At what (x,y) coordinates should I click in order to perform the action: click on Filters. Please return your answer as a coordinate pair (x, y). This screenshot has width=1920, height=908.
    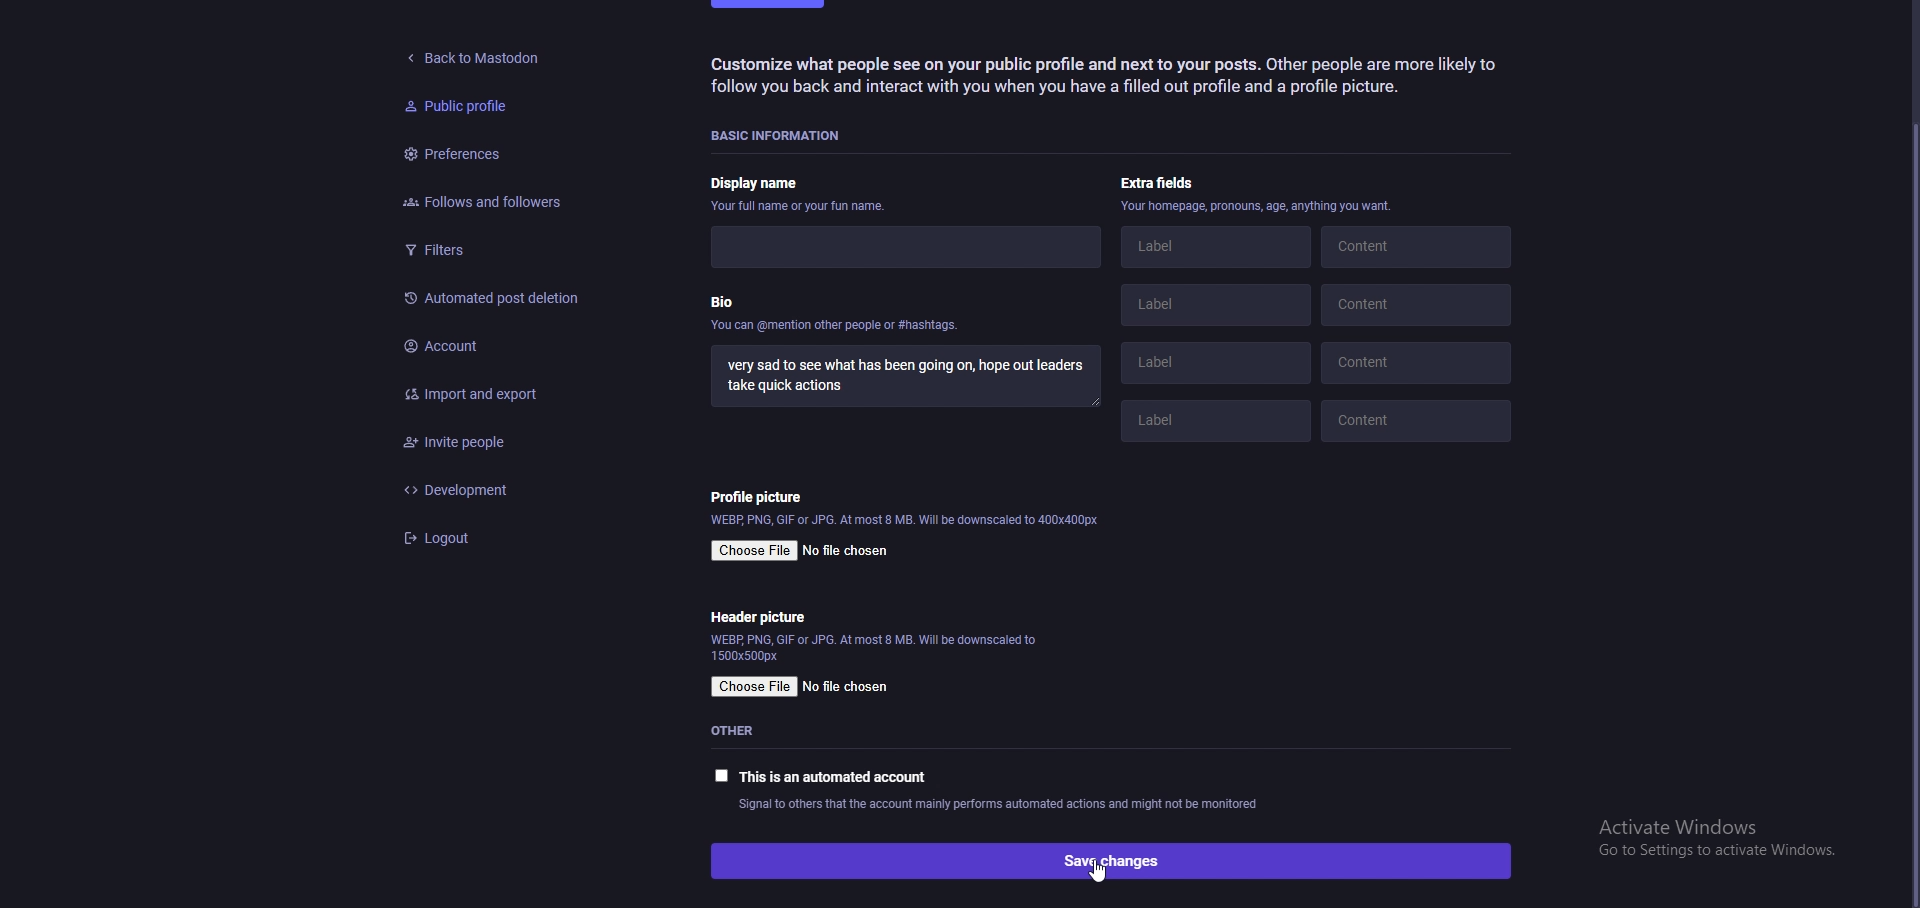
    Looking at the image, I should click on (482, 250).